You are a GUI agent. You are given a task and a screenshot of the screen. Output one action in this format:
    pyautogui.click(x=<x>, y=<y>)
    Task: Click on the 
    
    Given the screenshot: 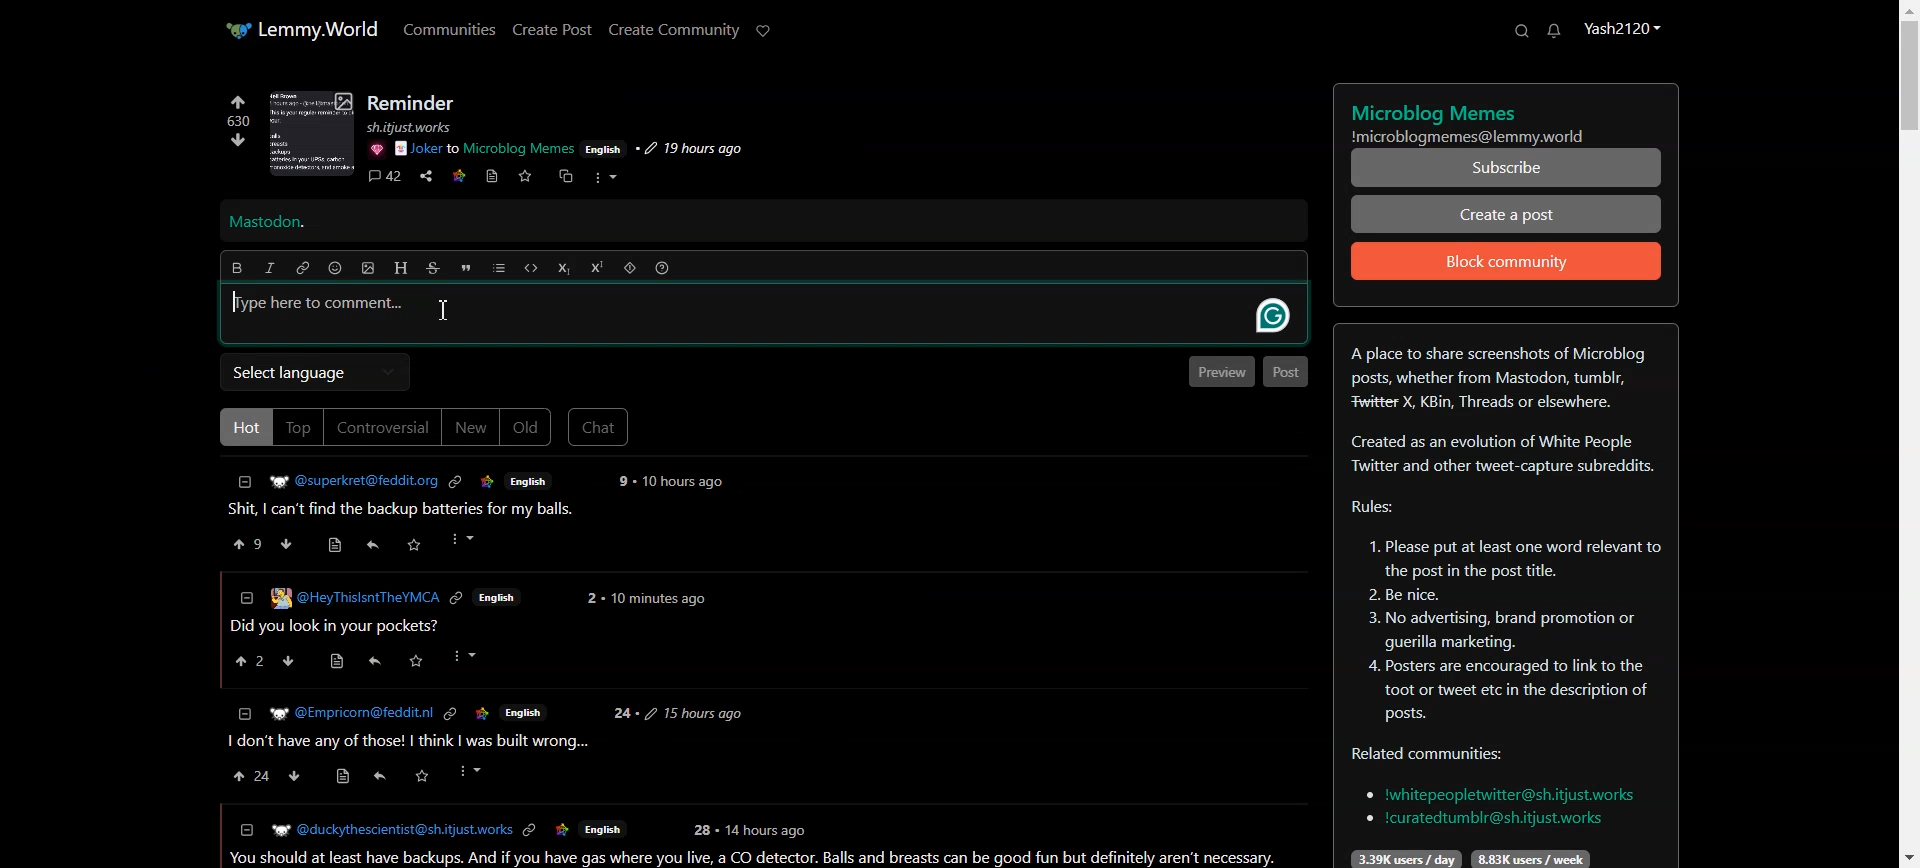 What is the action you would take?
    pyautogui.click(x=349, y=713)
    